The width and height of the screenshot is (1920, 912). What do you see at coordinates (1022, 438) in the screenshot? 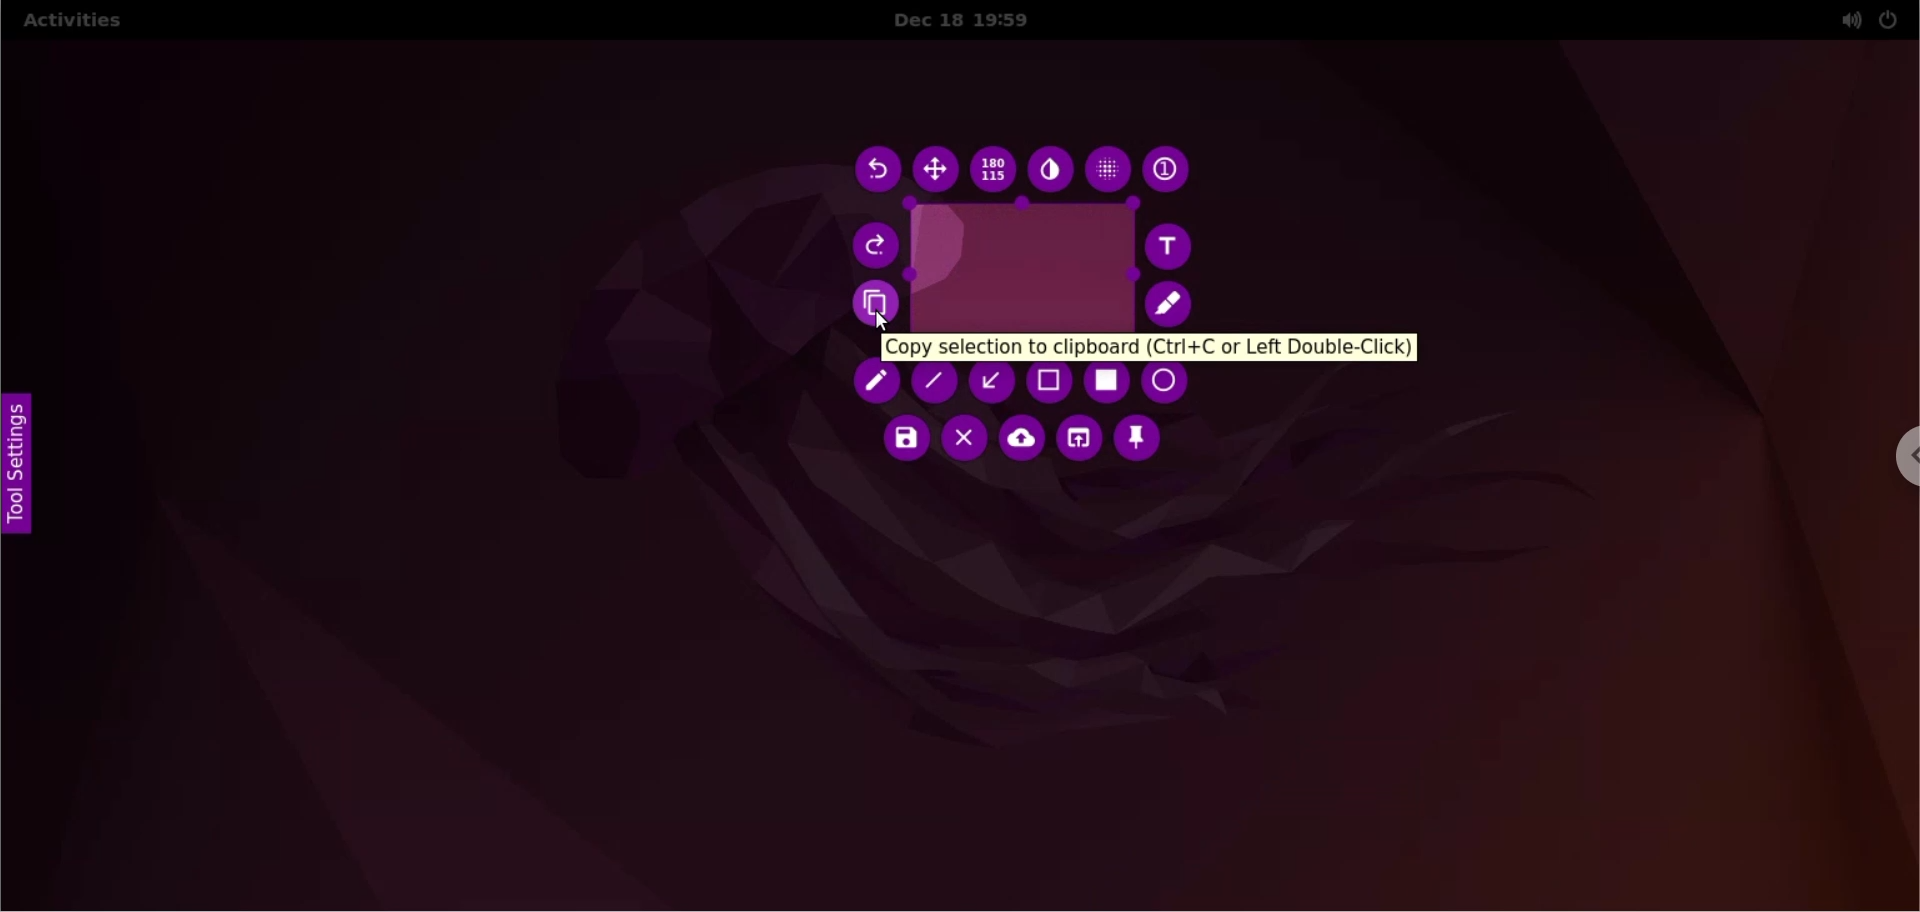
I see `upload` at bounding box center [1022, 438].